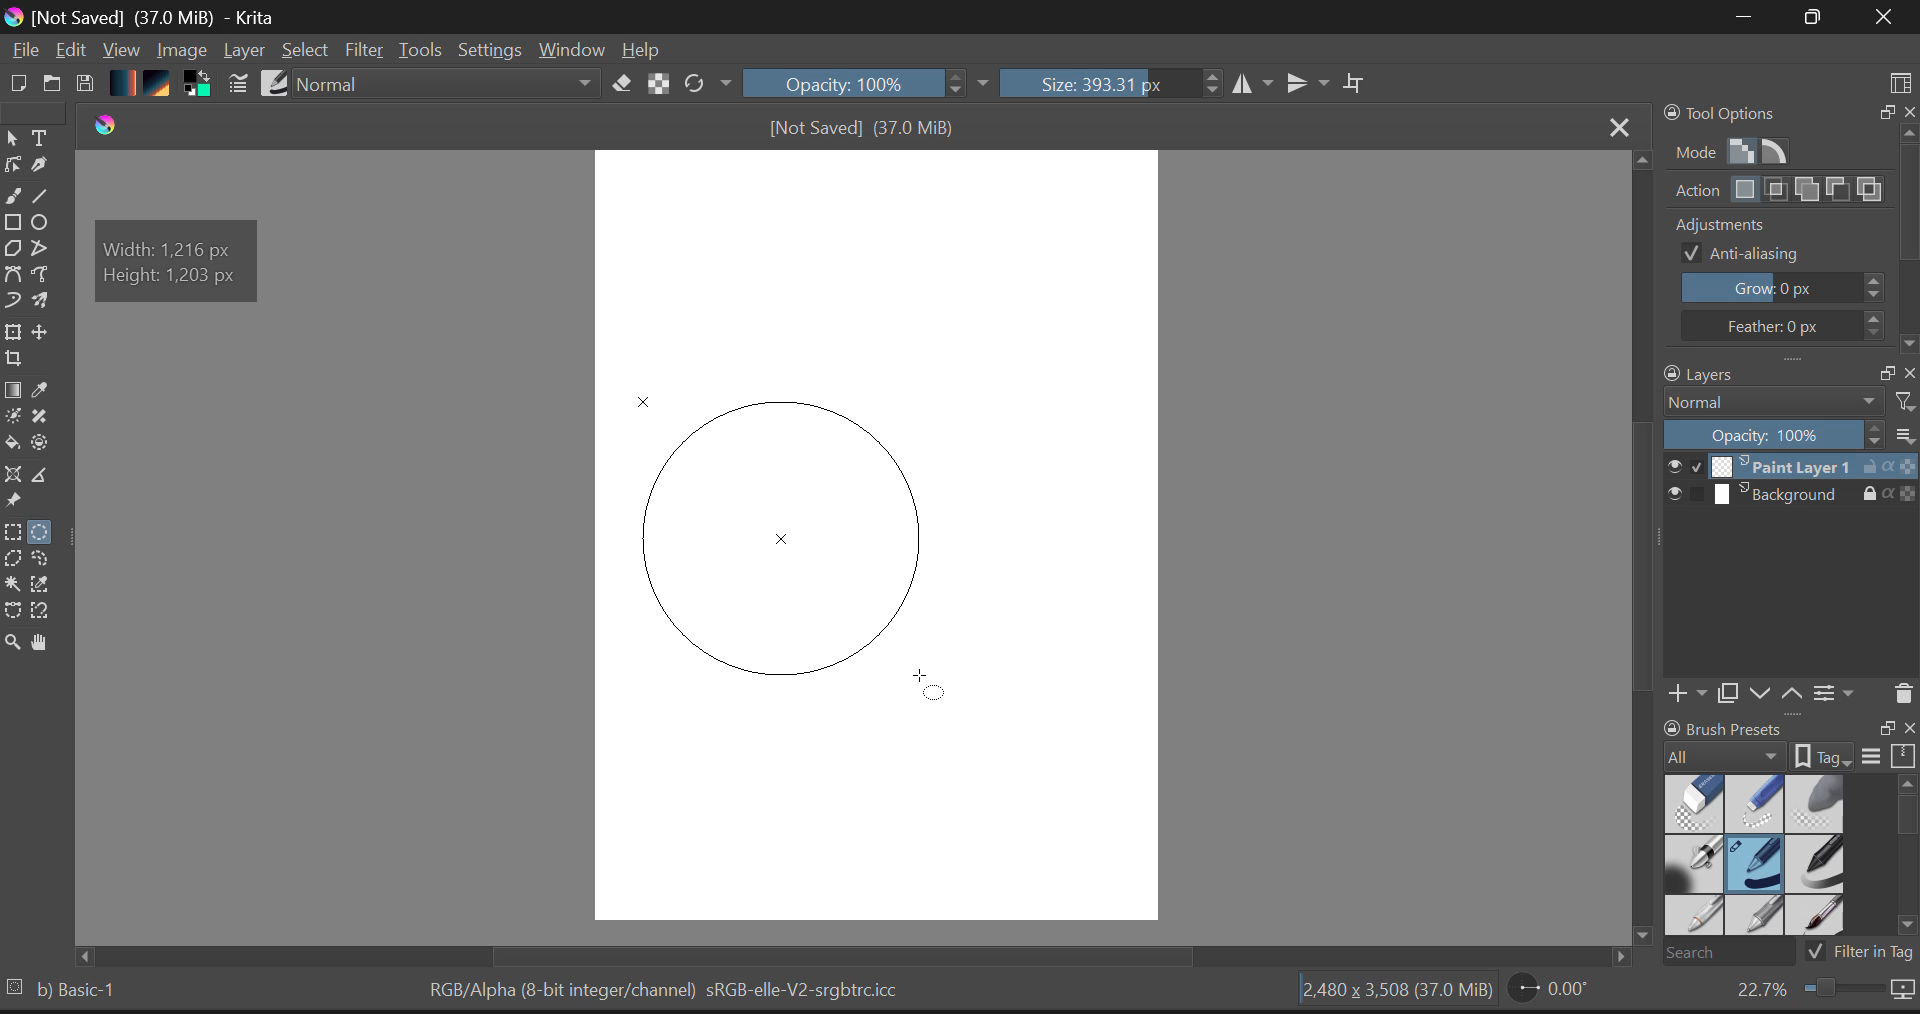  I want to click on Reference Images, so click(16, 503).